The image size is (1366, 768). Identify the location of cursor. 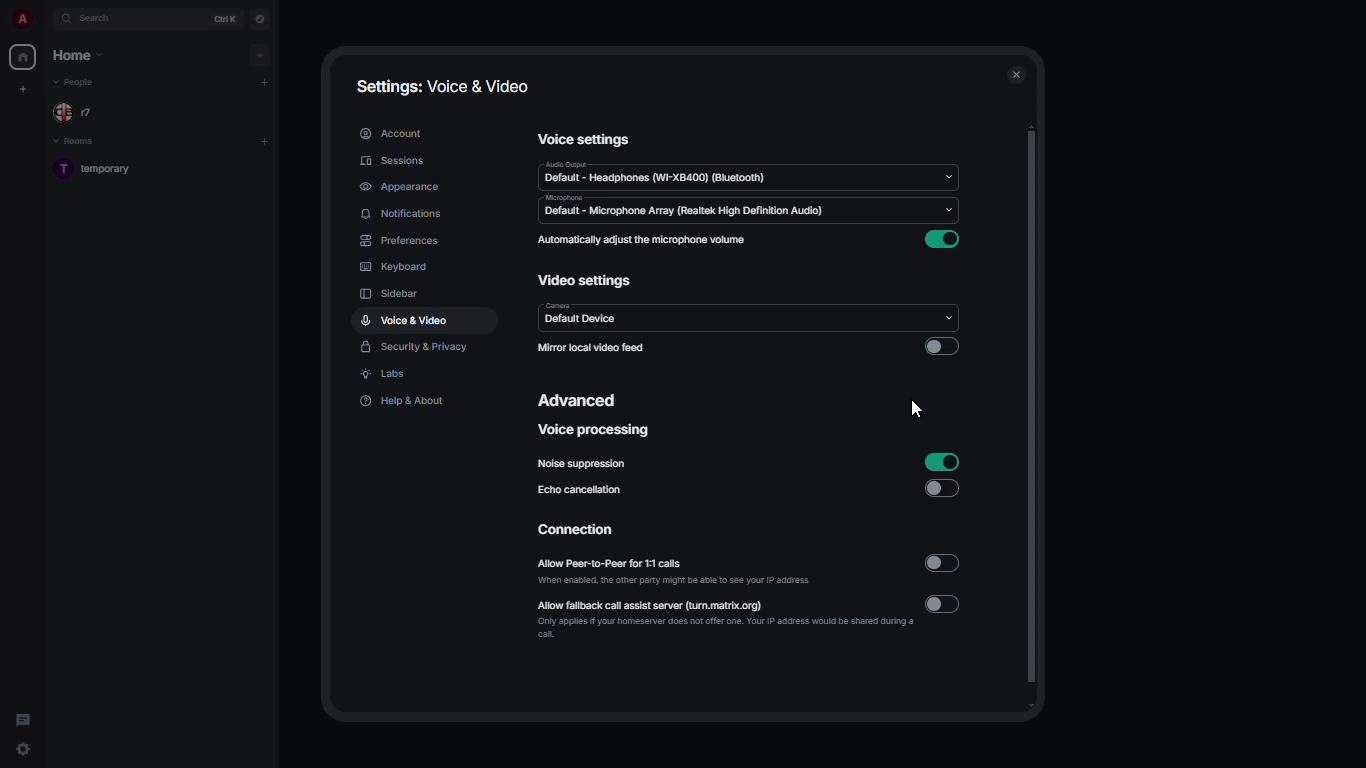
(911, 410).